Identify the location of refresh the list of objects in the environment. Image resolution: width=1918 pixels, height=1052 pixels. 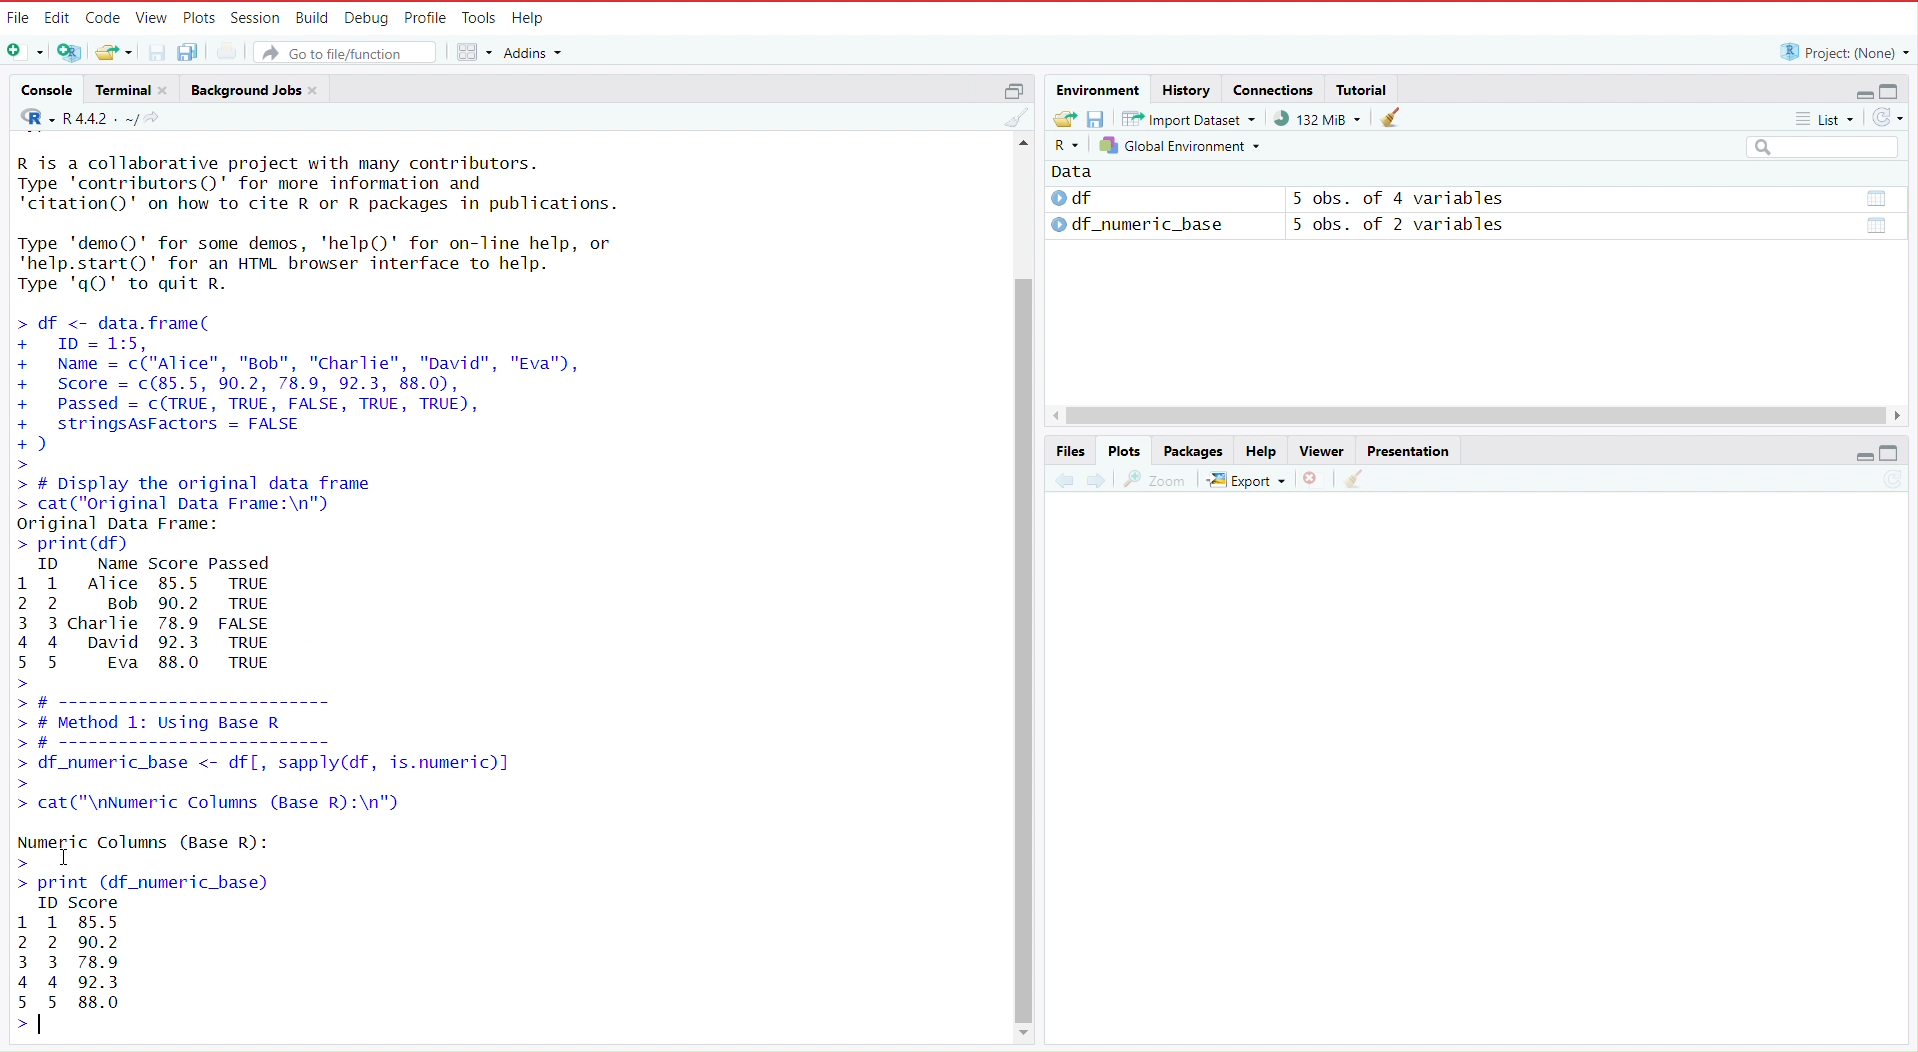
(1893, 118).